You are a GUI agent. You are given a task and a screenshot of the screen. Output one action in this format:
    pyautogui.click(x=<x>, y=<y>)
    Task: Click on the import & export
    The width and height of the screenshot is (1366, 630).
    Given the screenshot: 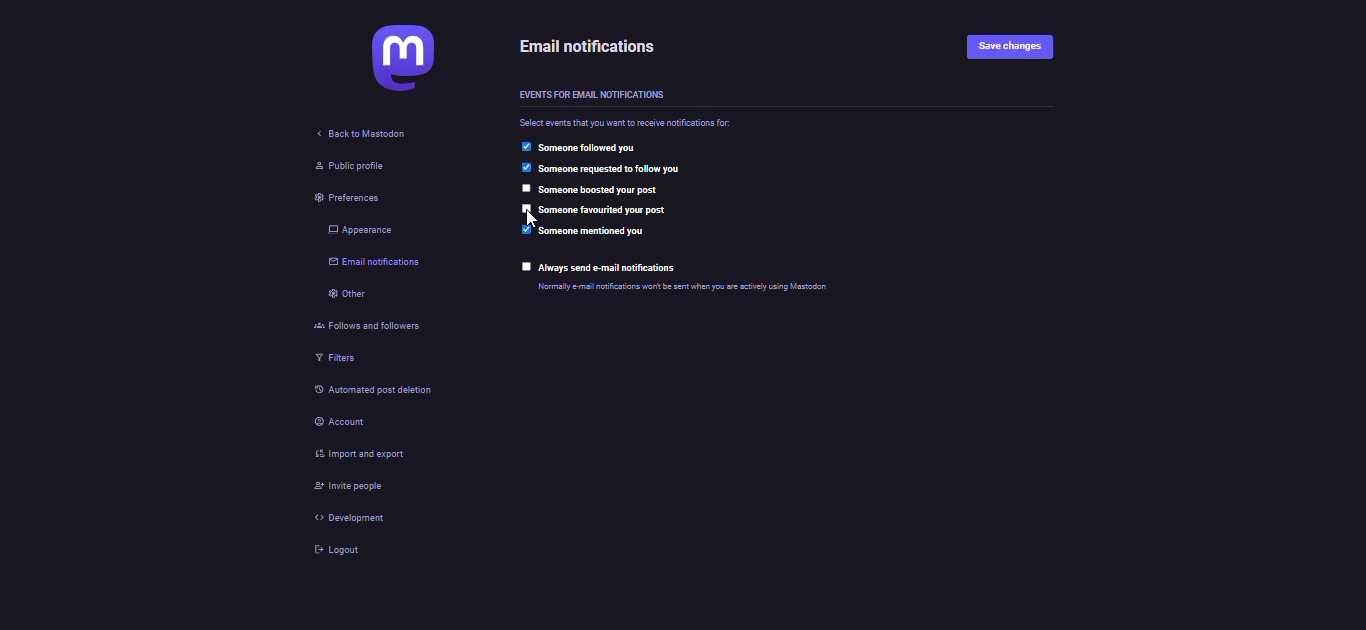 What is the action you would take?
    pyautogui.click(x=364, y=454)
    